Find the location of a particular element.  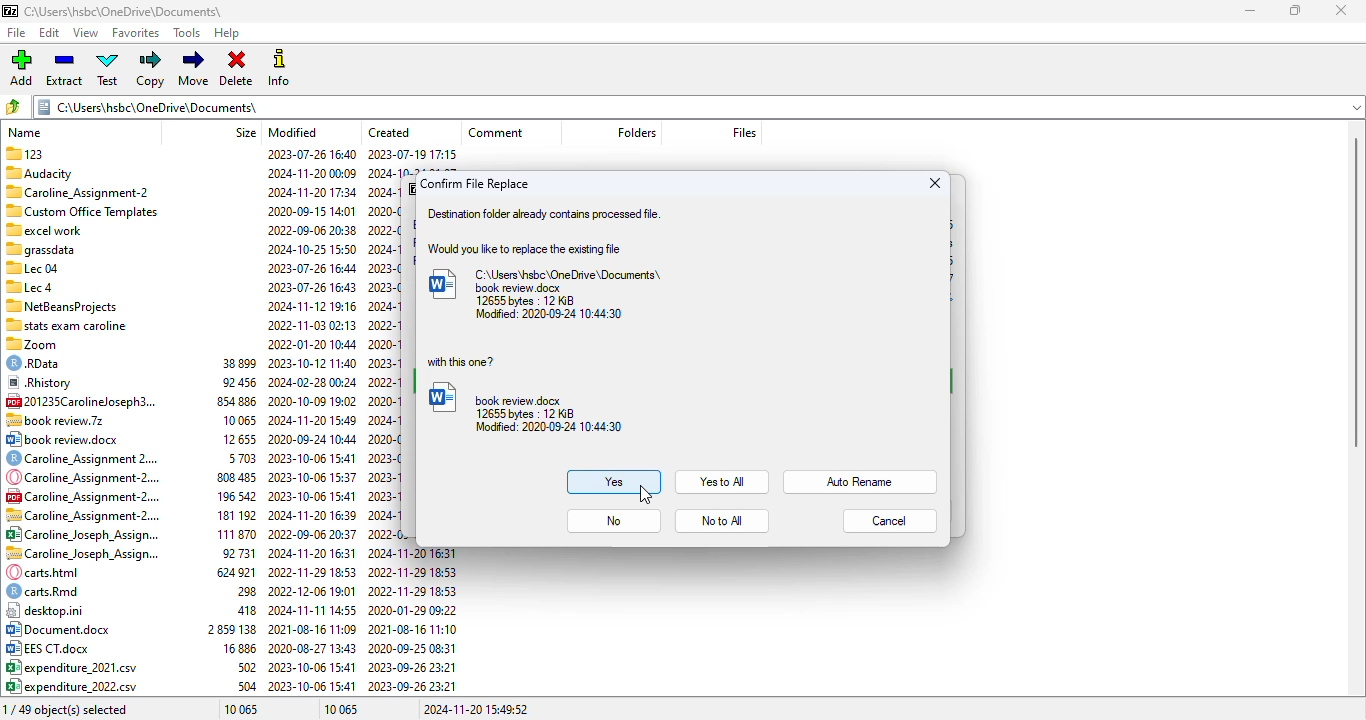

file is located at coordinates (16, 32).